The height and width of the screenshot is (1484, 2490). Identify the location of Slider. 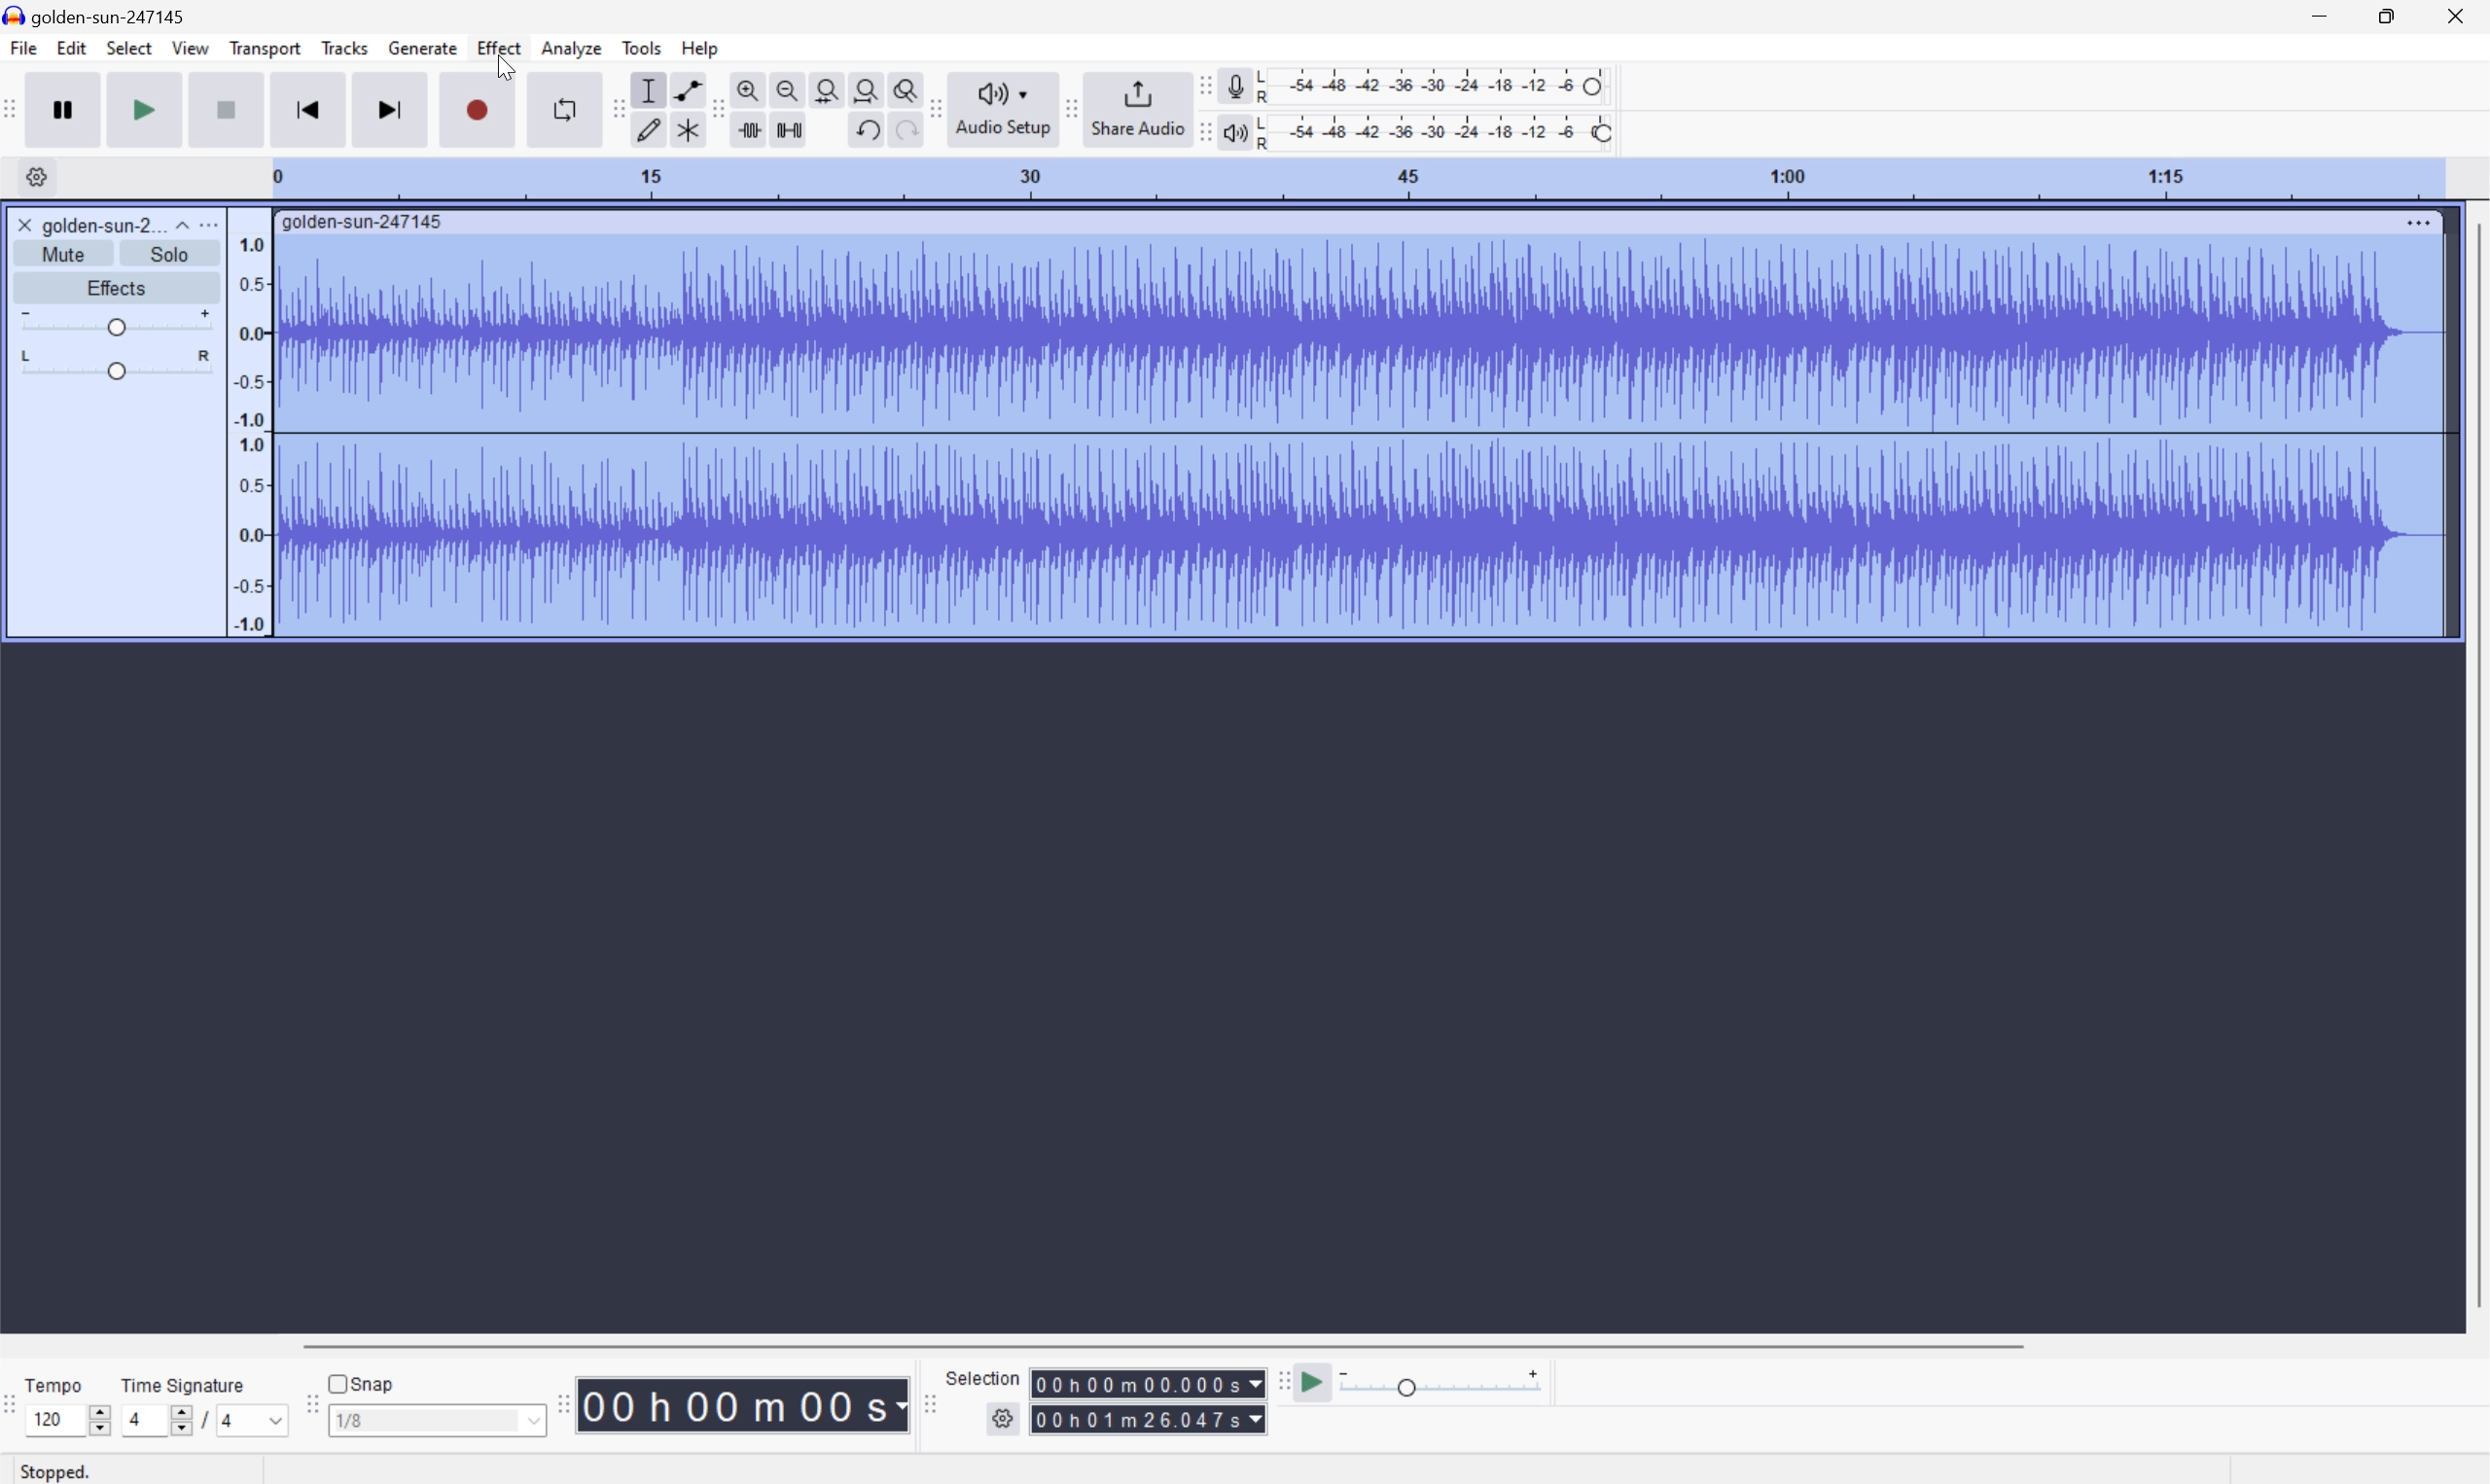
(101, 1420).